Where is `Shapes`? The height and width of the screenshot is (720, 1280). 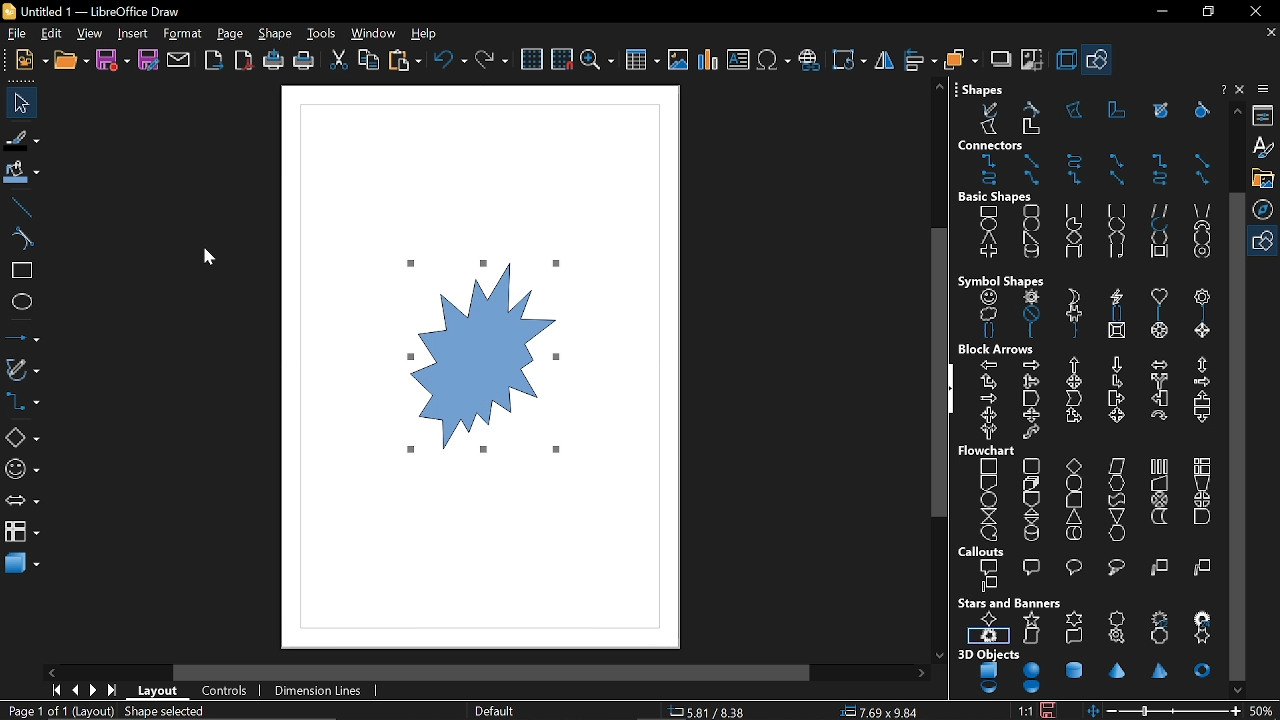
Shapes is located at coordinates (1082, 109).